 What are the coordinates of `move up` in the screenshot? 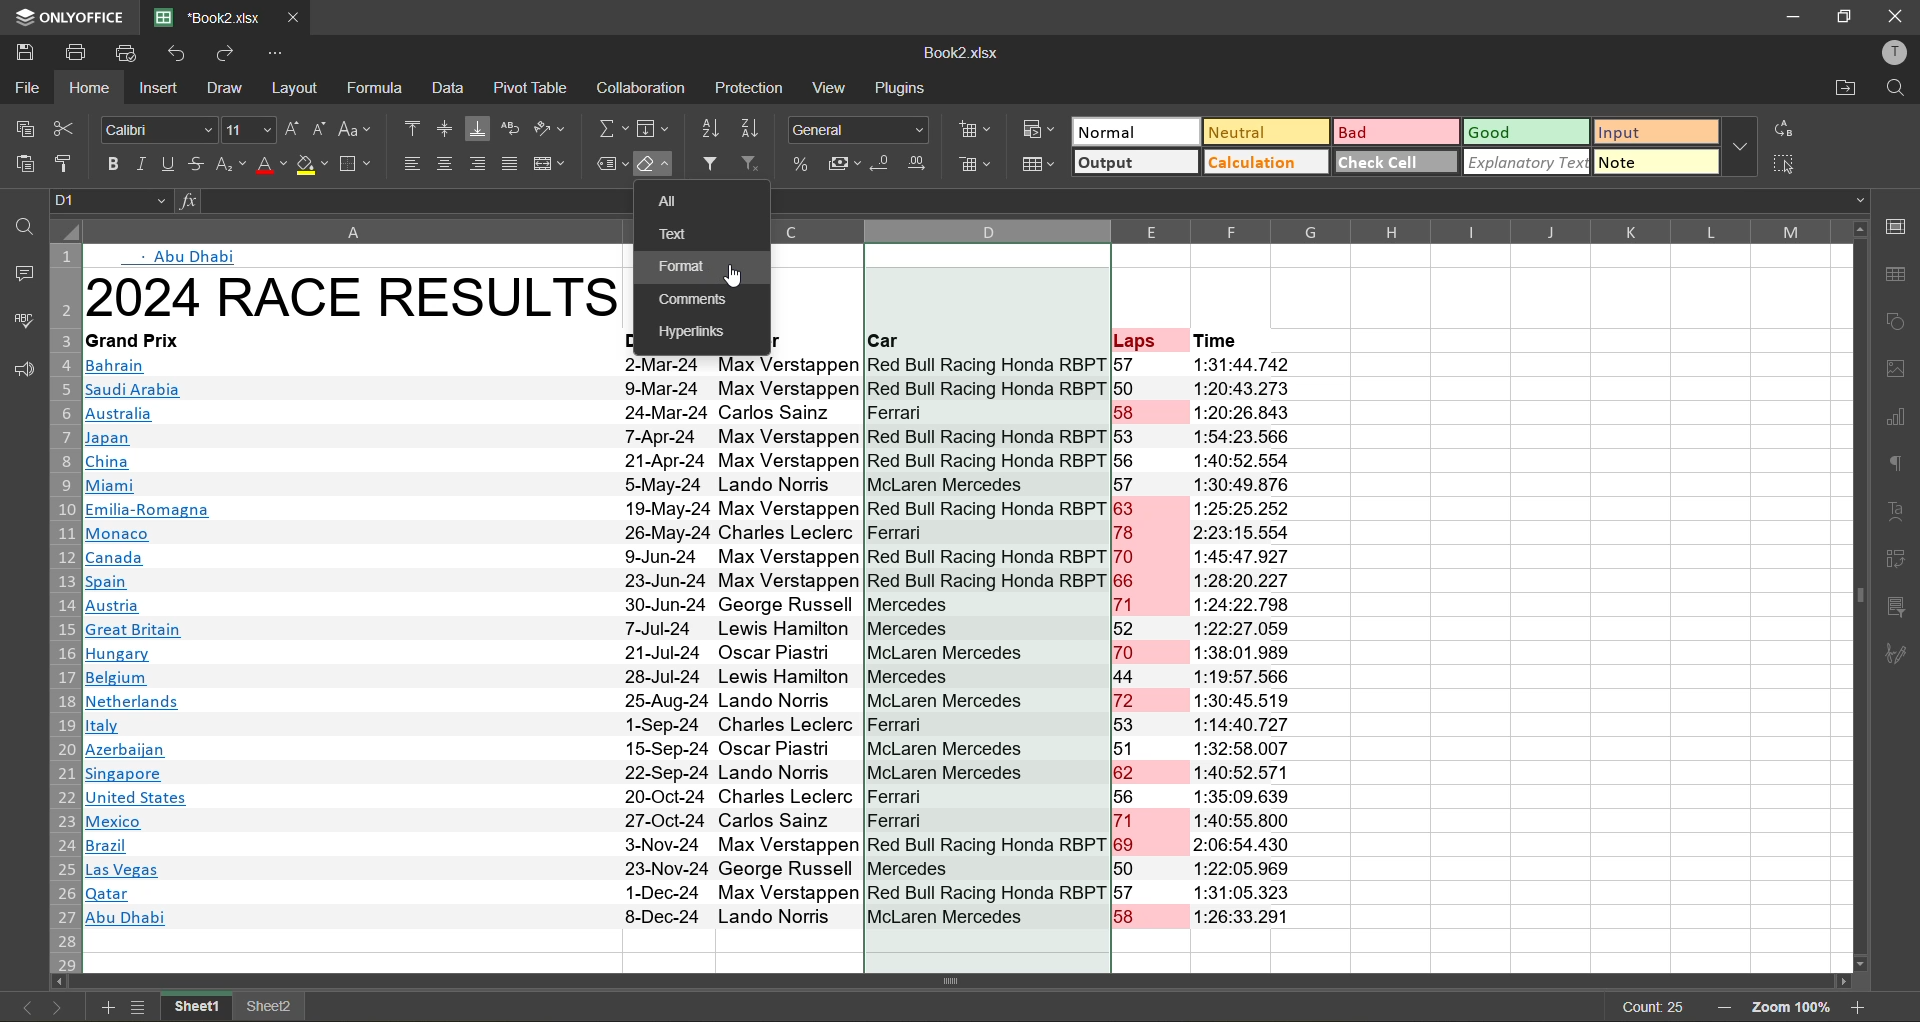 It's located at (1862, 228).